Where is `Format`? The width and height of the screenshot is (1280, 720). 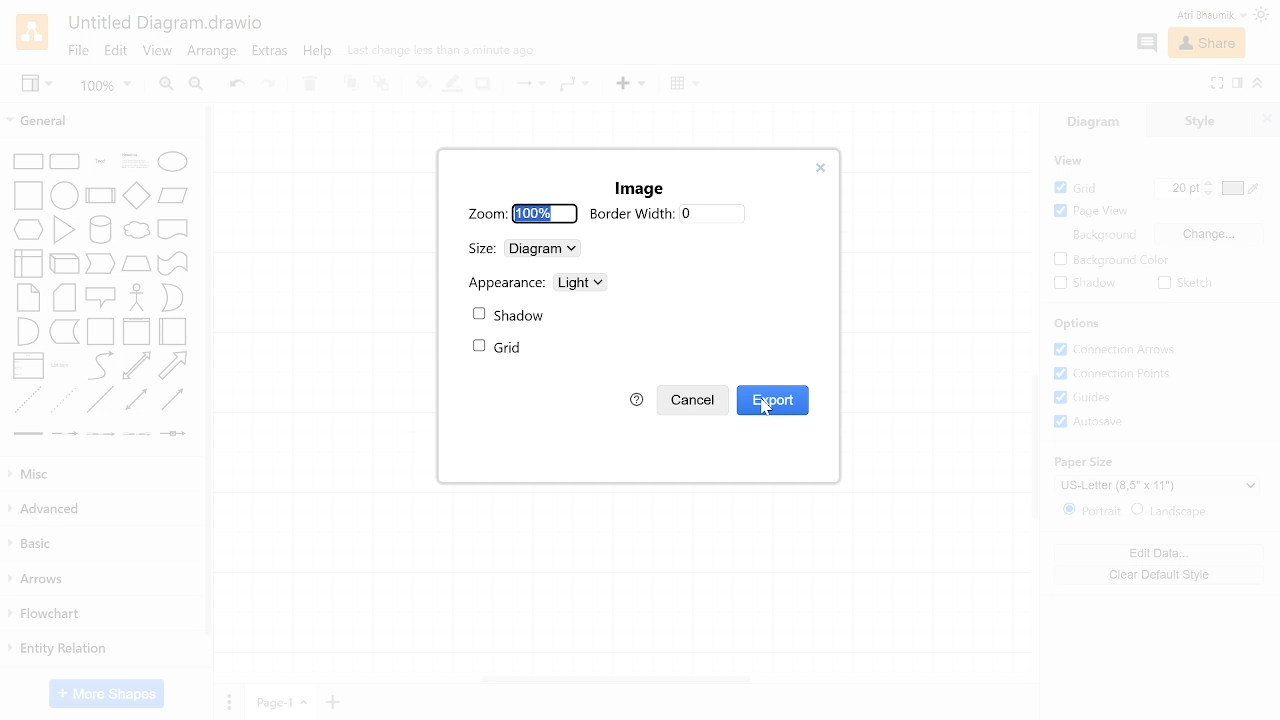 Format is located at coordinates (1237, 82).